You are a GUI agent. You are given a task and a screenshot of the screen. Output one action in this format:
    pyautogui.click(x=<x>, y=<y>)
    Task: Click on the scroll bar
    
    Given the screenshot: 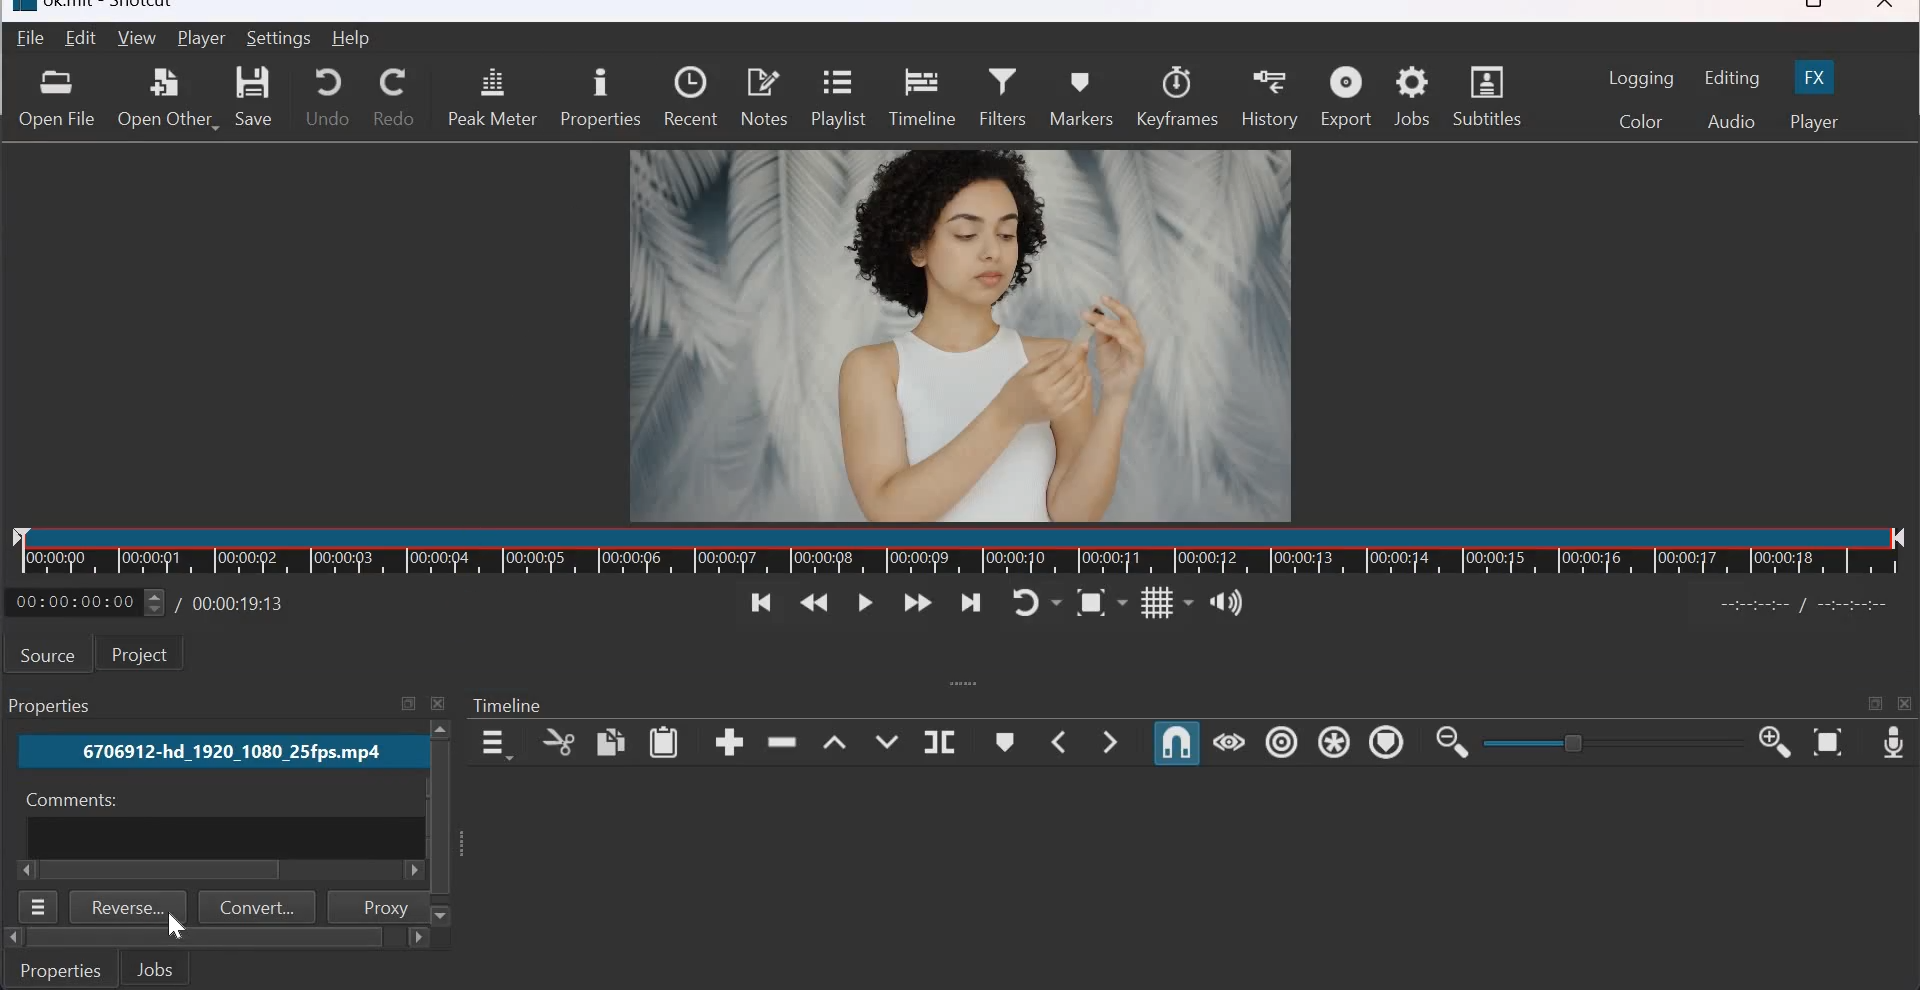 What is the action you would take?
    pyautogui.click(x=206, y=938)
    